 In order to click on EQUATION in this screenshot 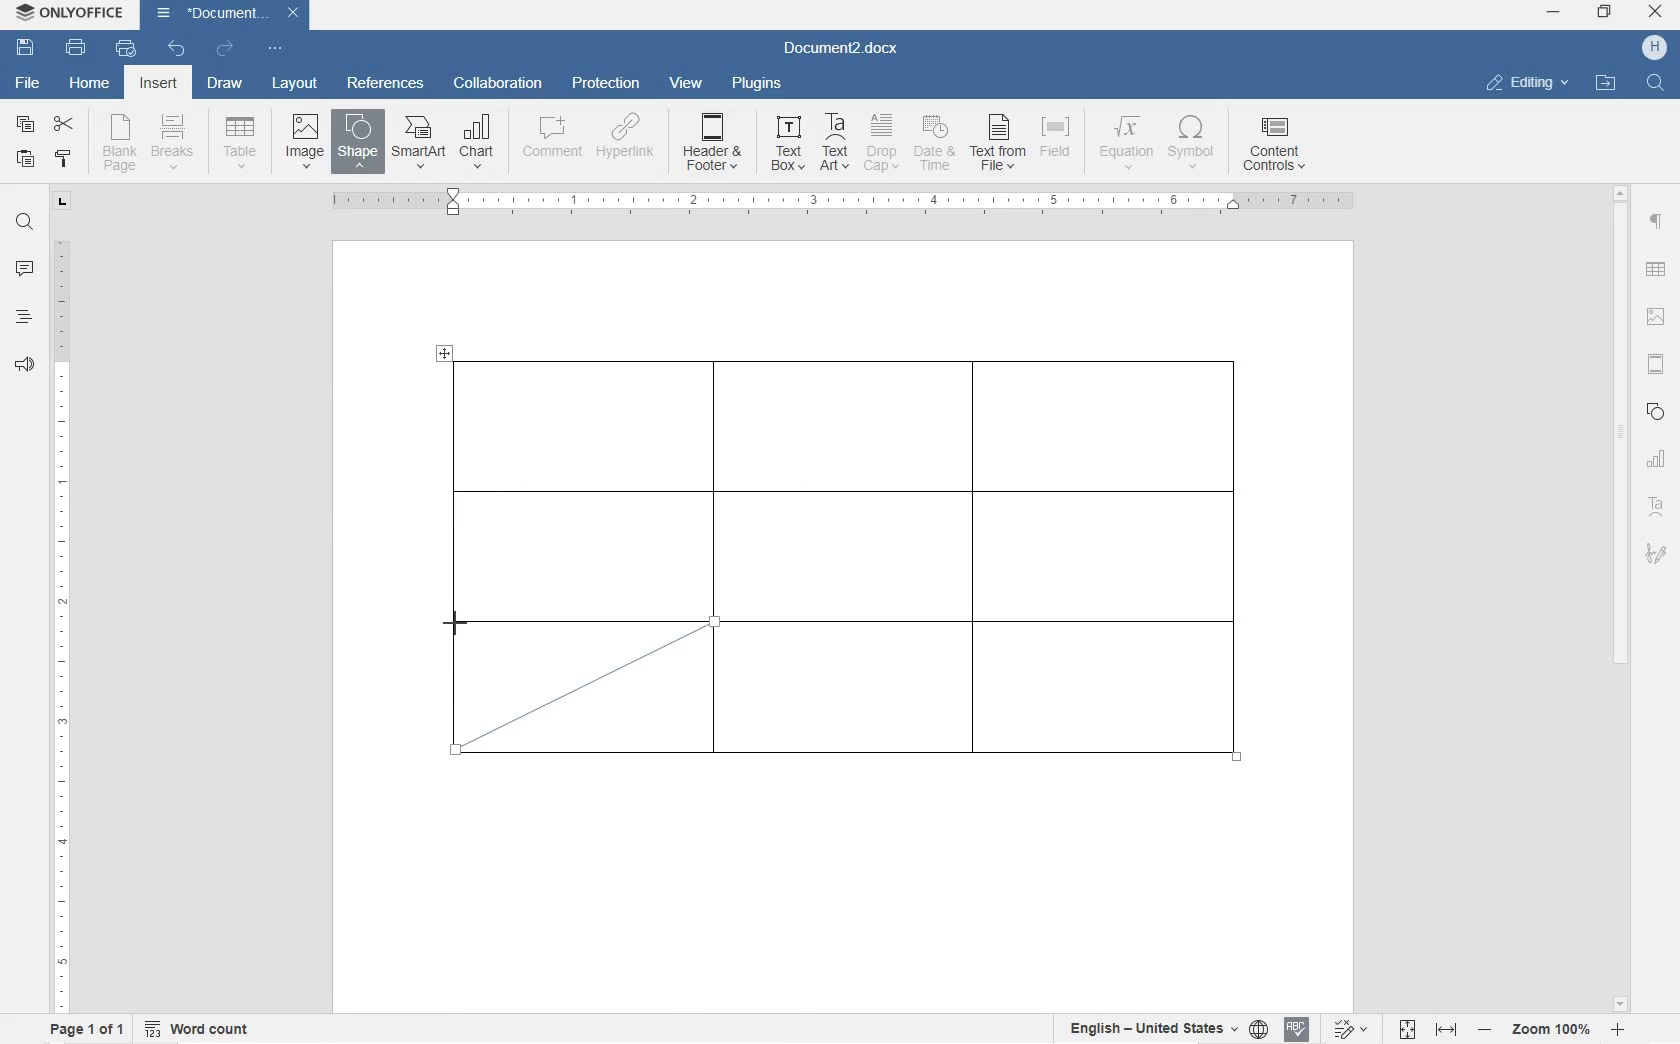, I will do `click(1127, 143)`.